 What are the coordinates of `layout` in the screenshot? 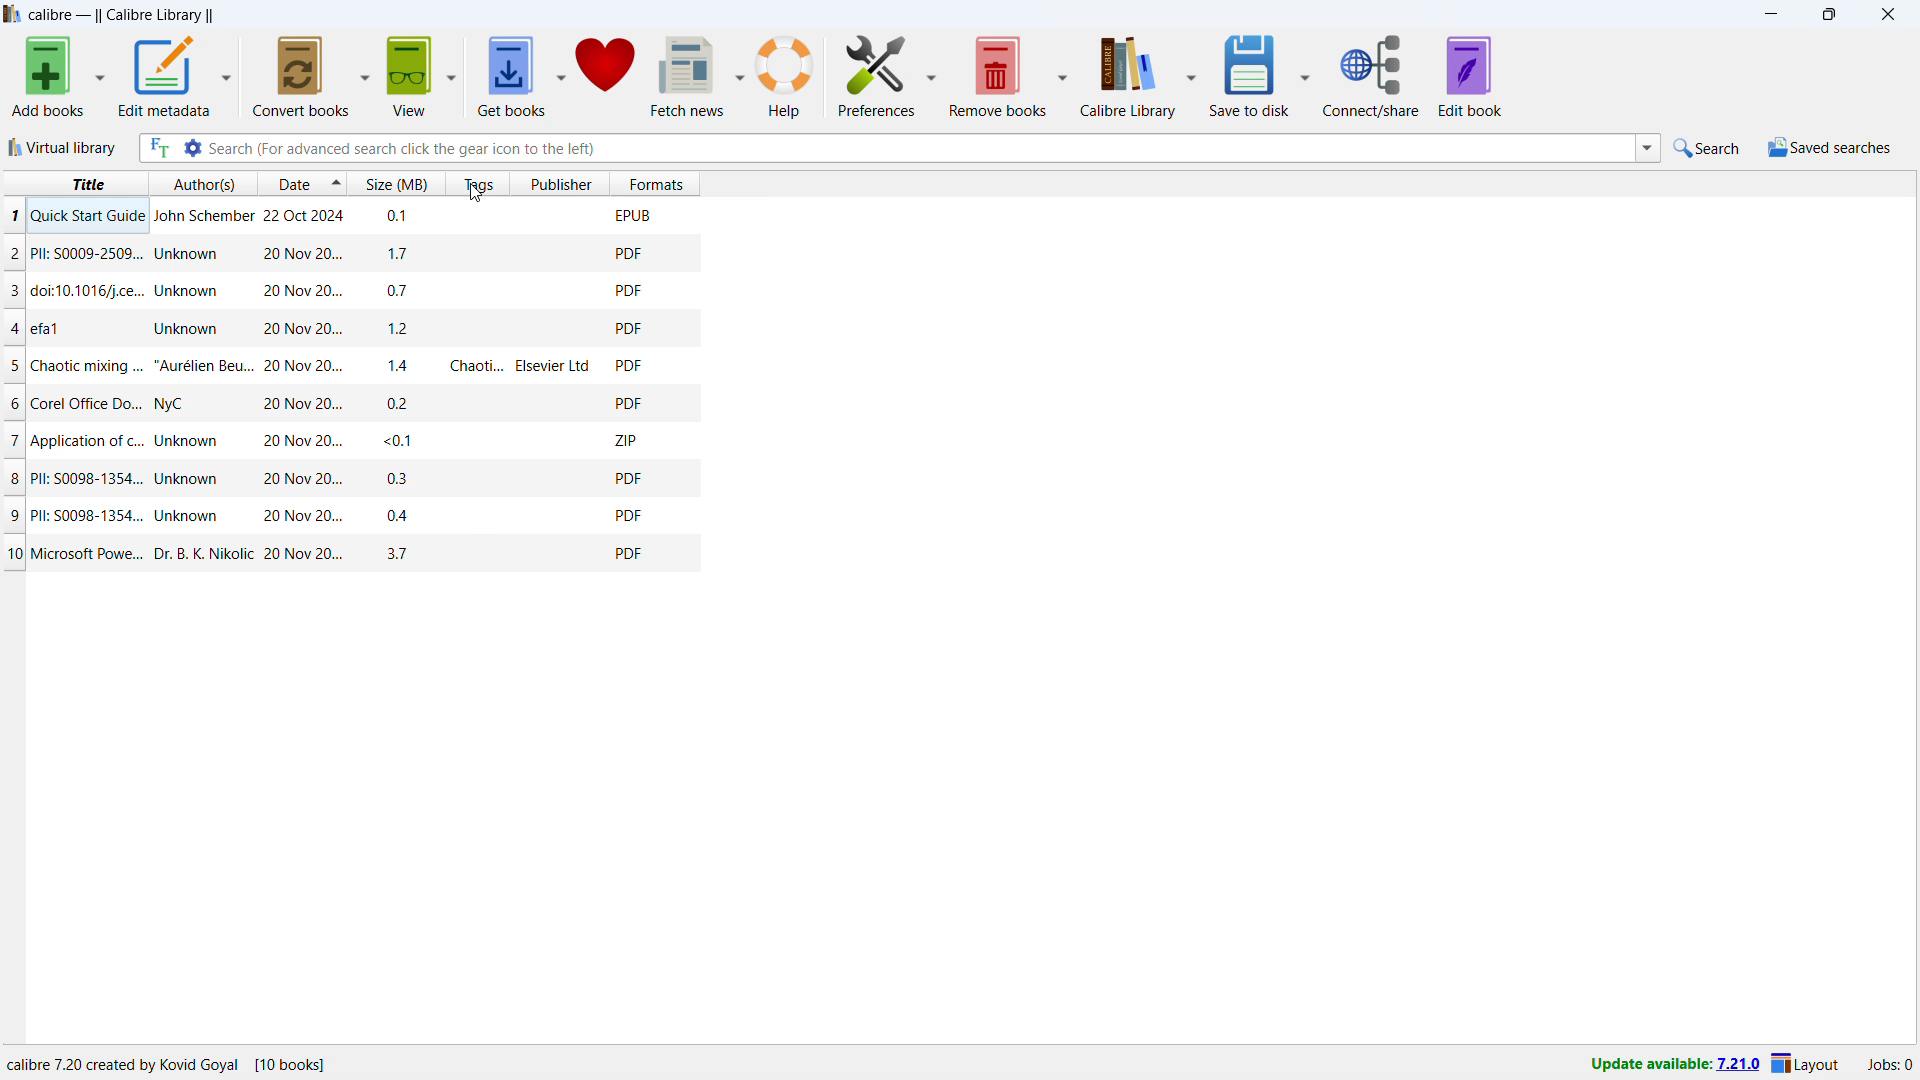 It's located at (1809, 1064).